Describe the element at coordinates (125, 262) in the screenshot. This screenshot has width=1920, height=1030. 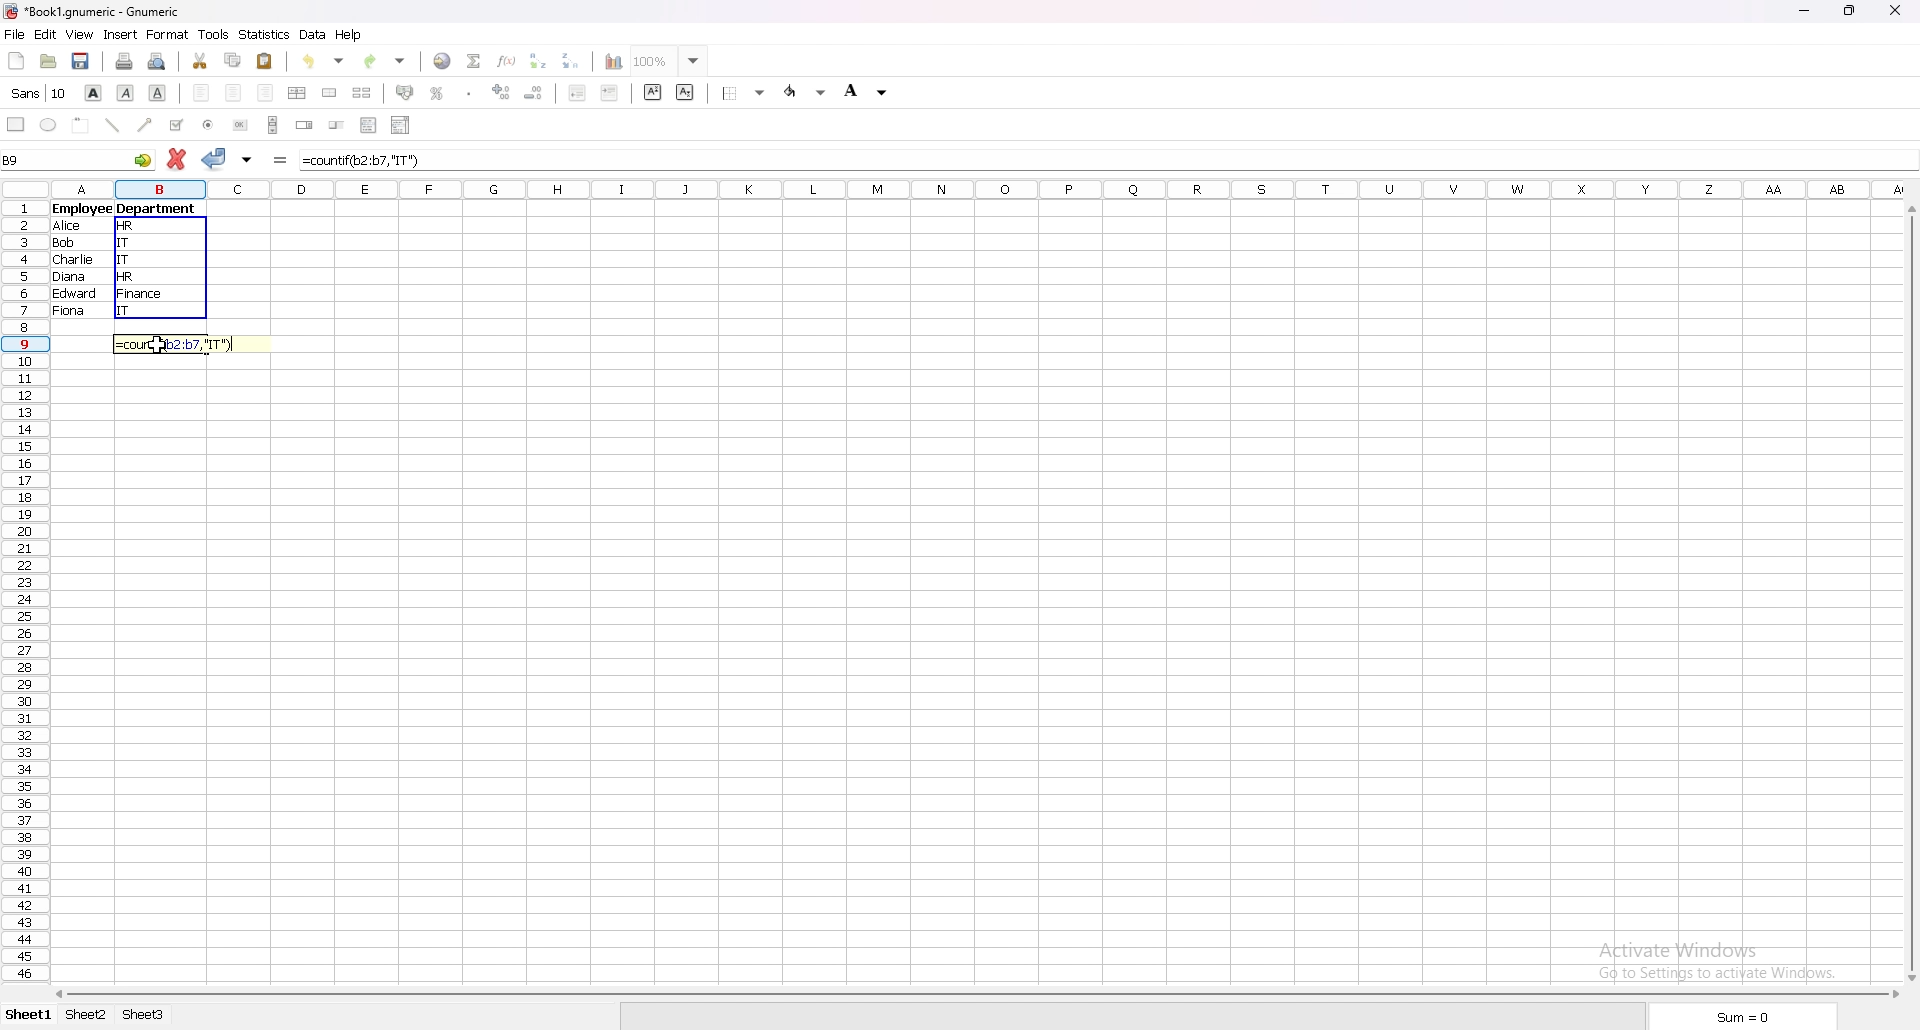
I see `IT` at that location.